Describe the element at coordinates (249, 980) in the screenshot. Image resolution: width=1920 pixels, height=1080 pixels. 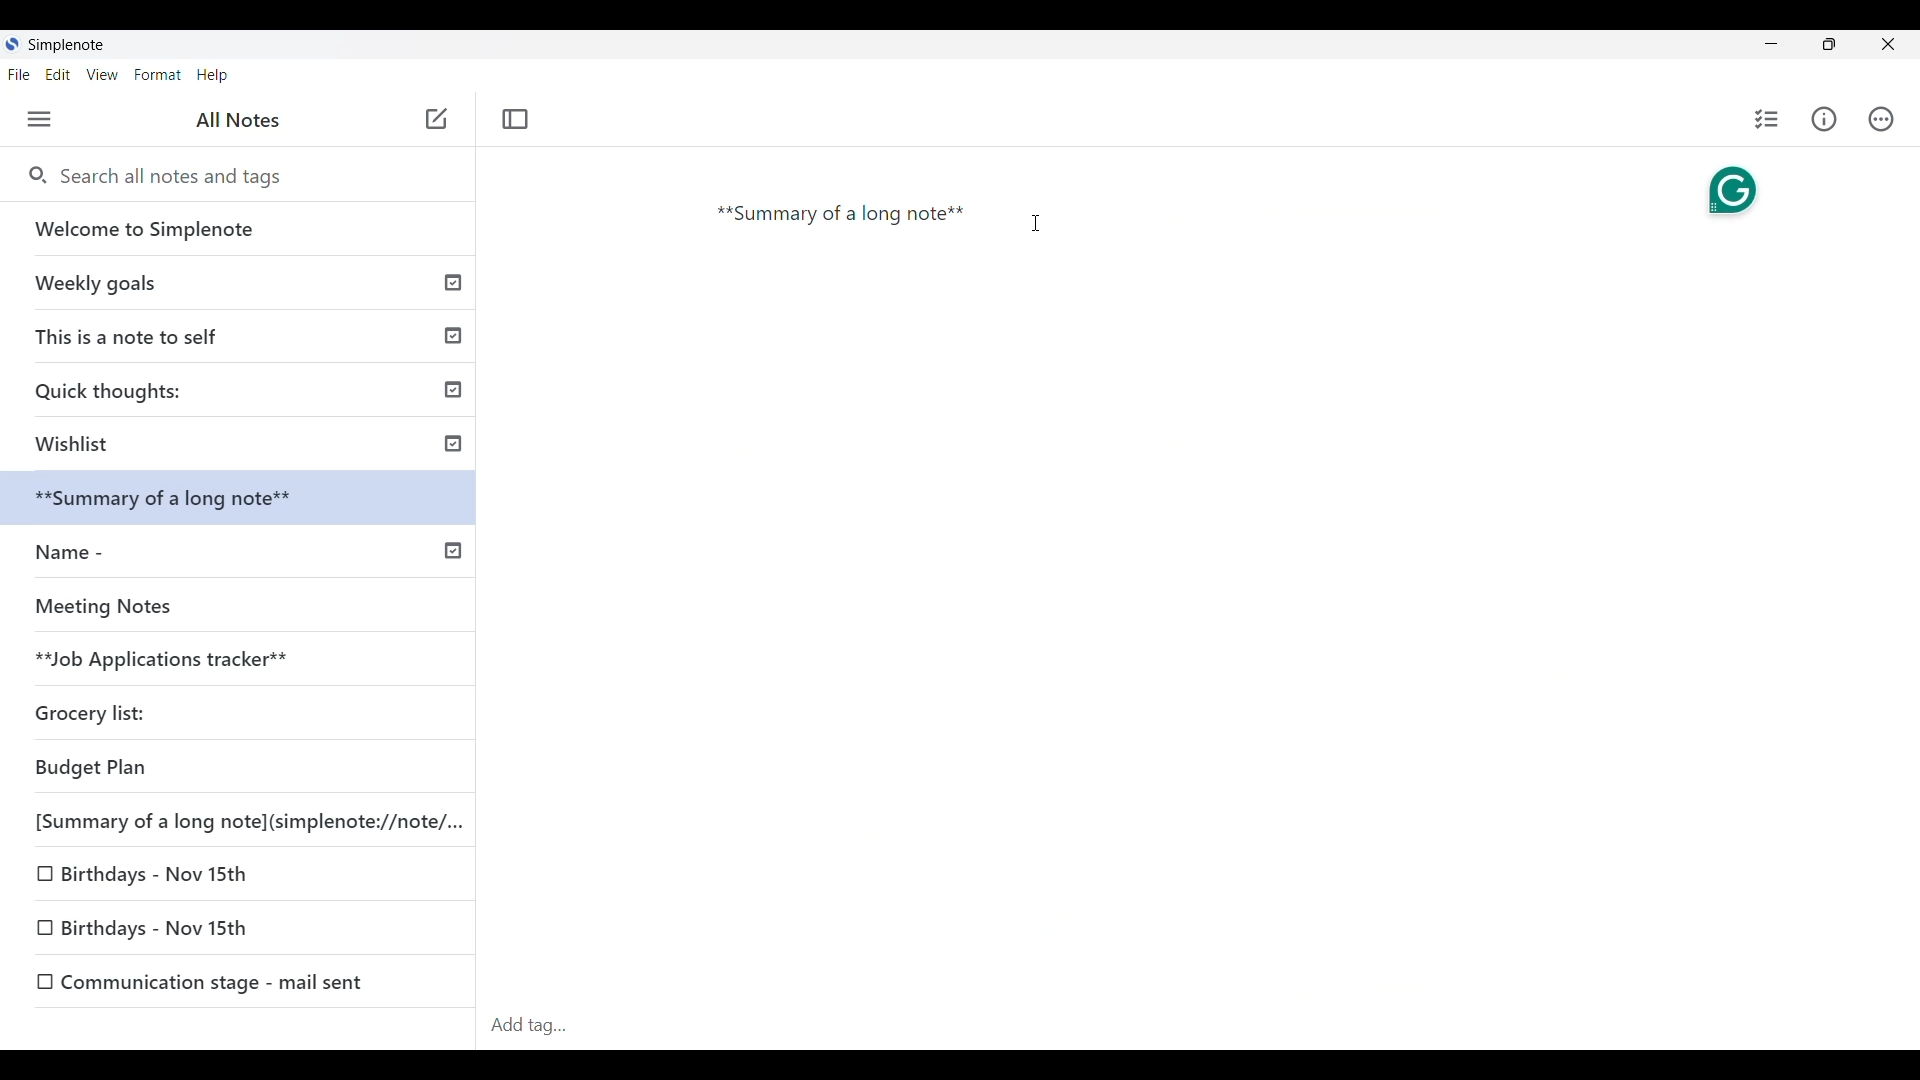
I see `Communication stage - mail sent` at that location.